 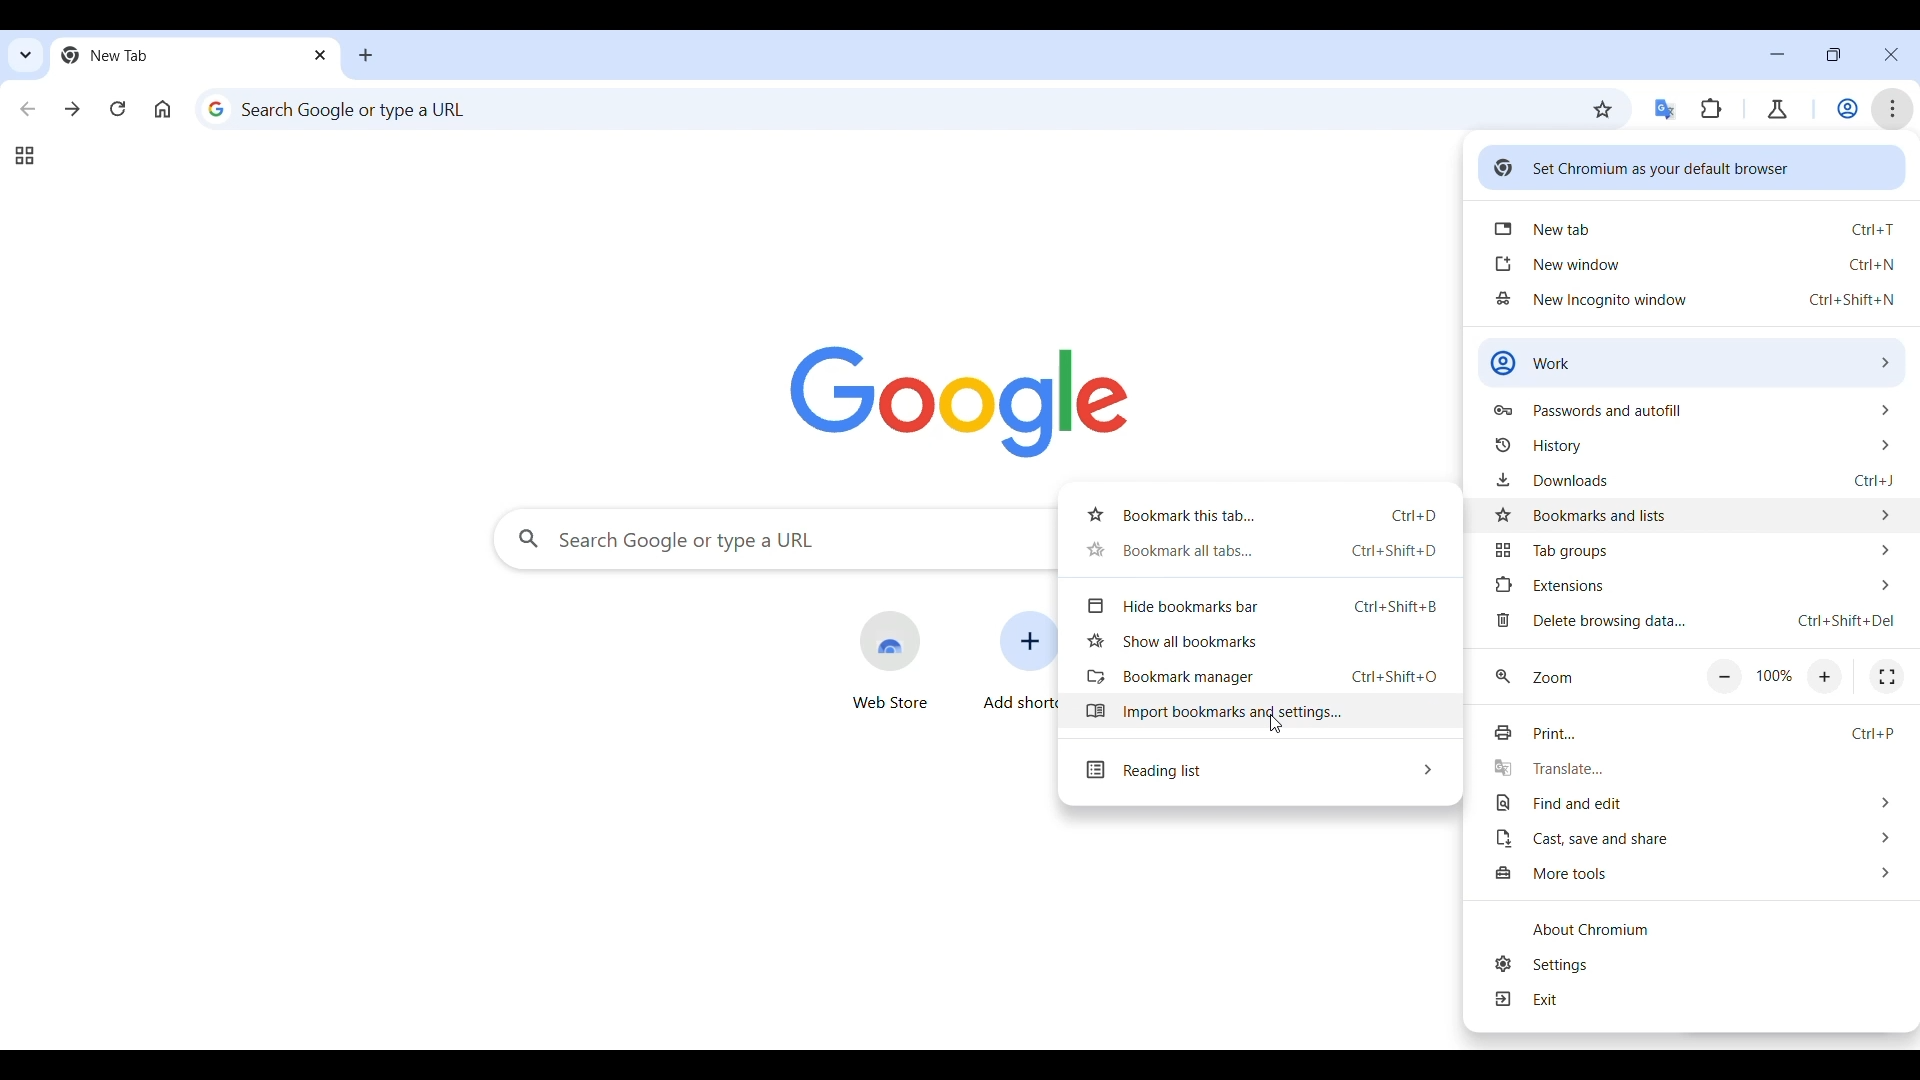 What do you see at coordinates (1019, 662) in the screenshot?
I see `Add shortcut` at bounding box center [1019, 662].